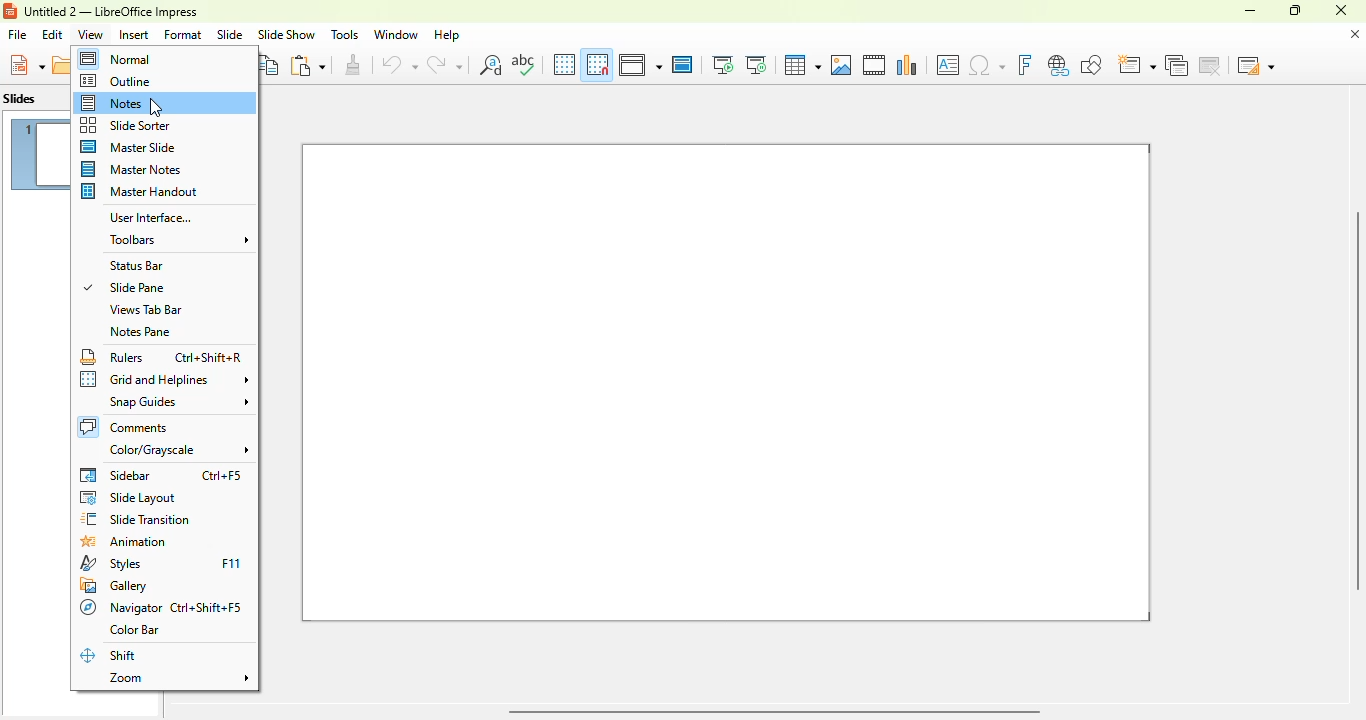 The image size is (1366, 720). I want to click on snap to grid, so click(597, 64).